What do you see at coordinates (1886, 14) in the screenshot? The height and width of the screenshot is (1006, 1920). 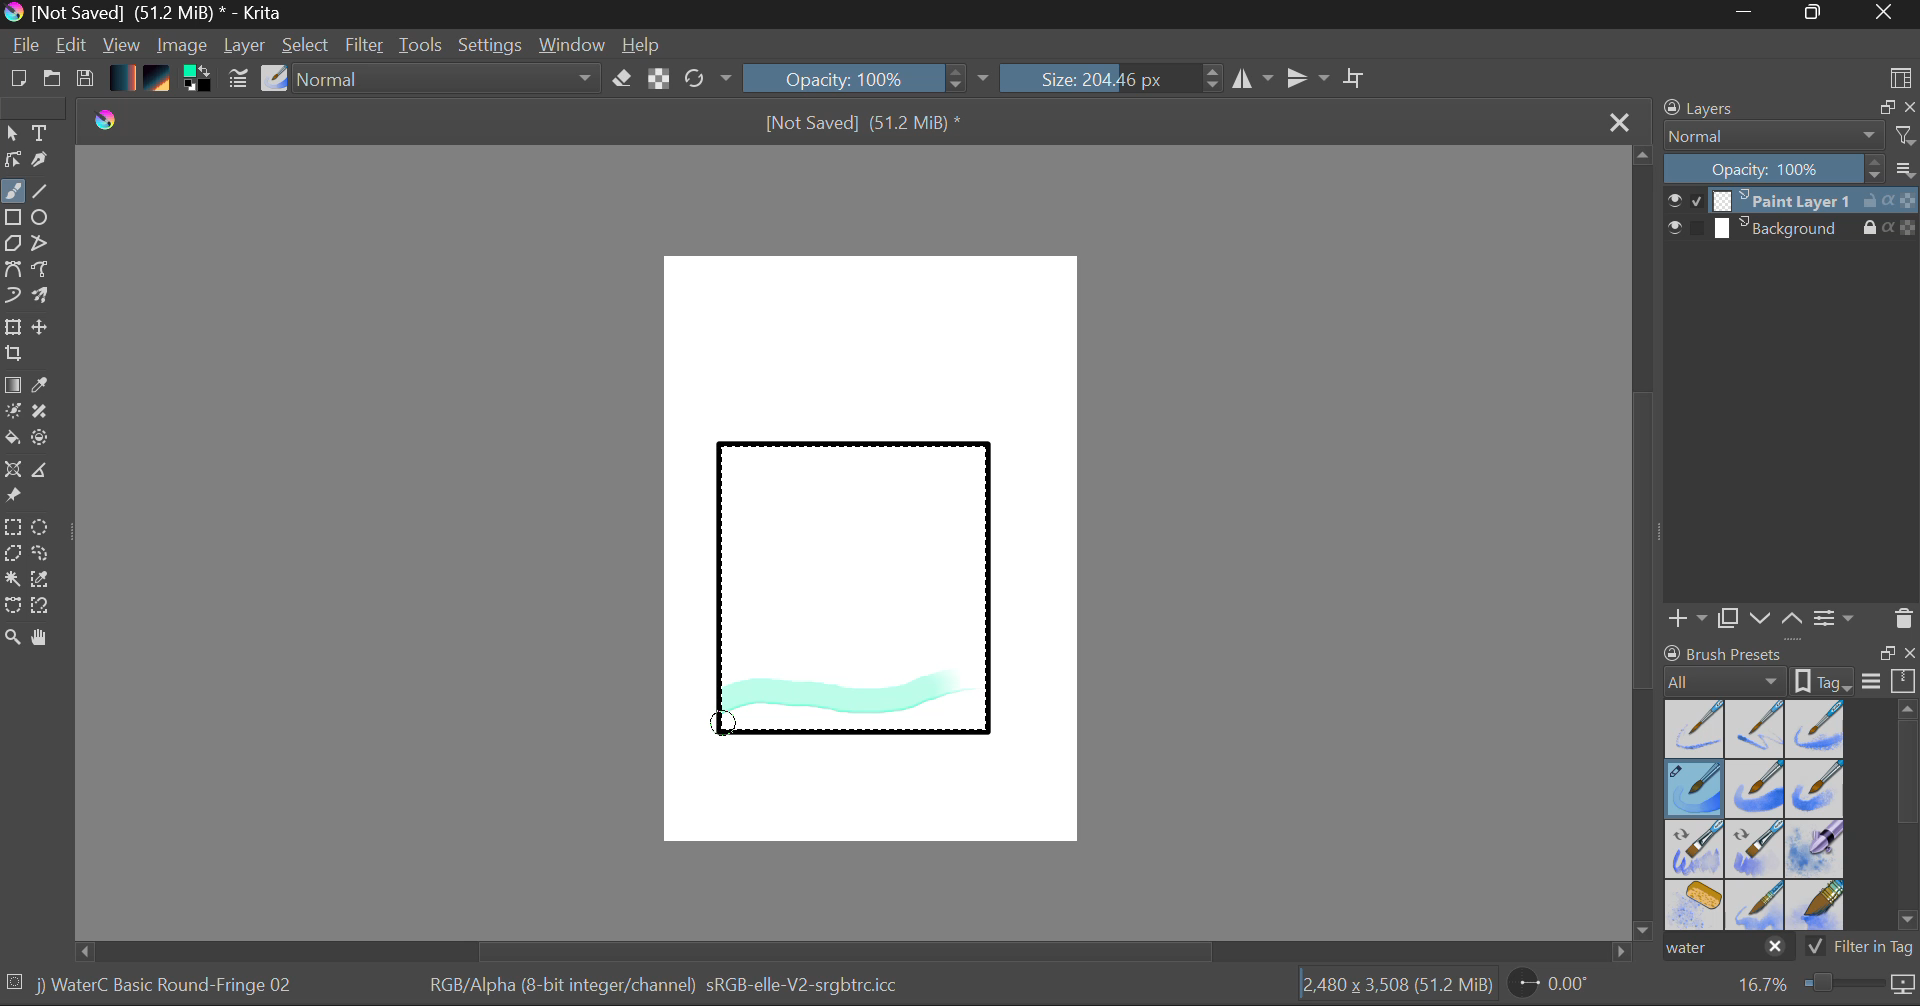 I see `Close` at bounding box center [1886, 14].